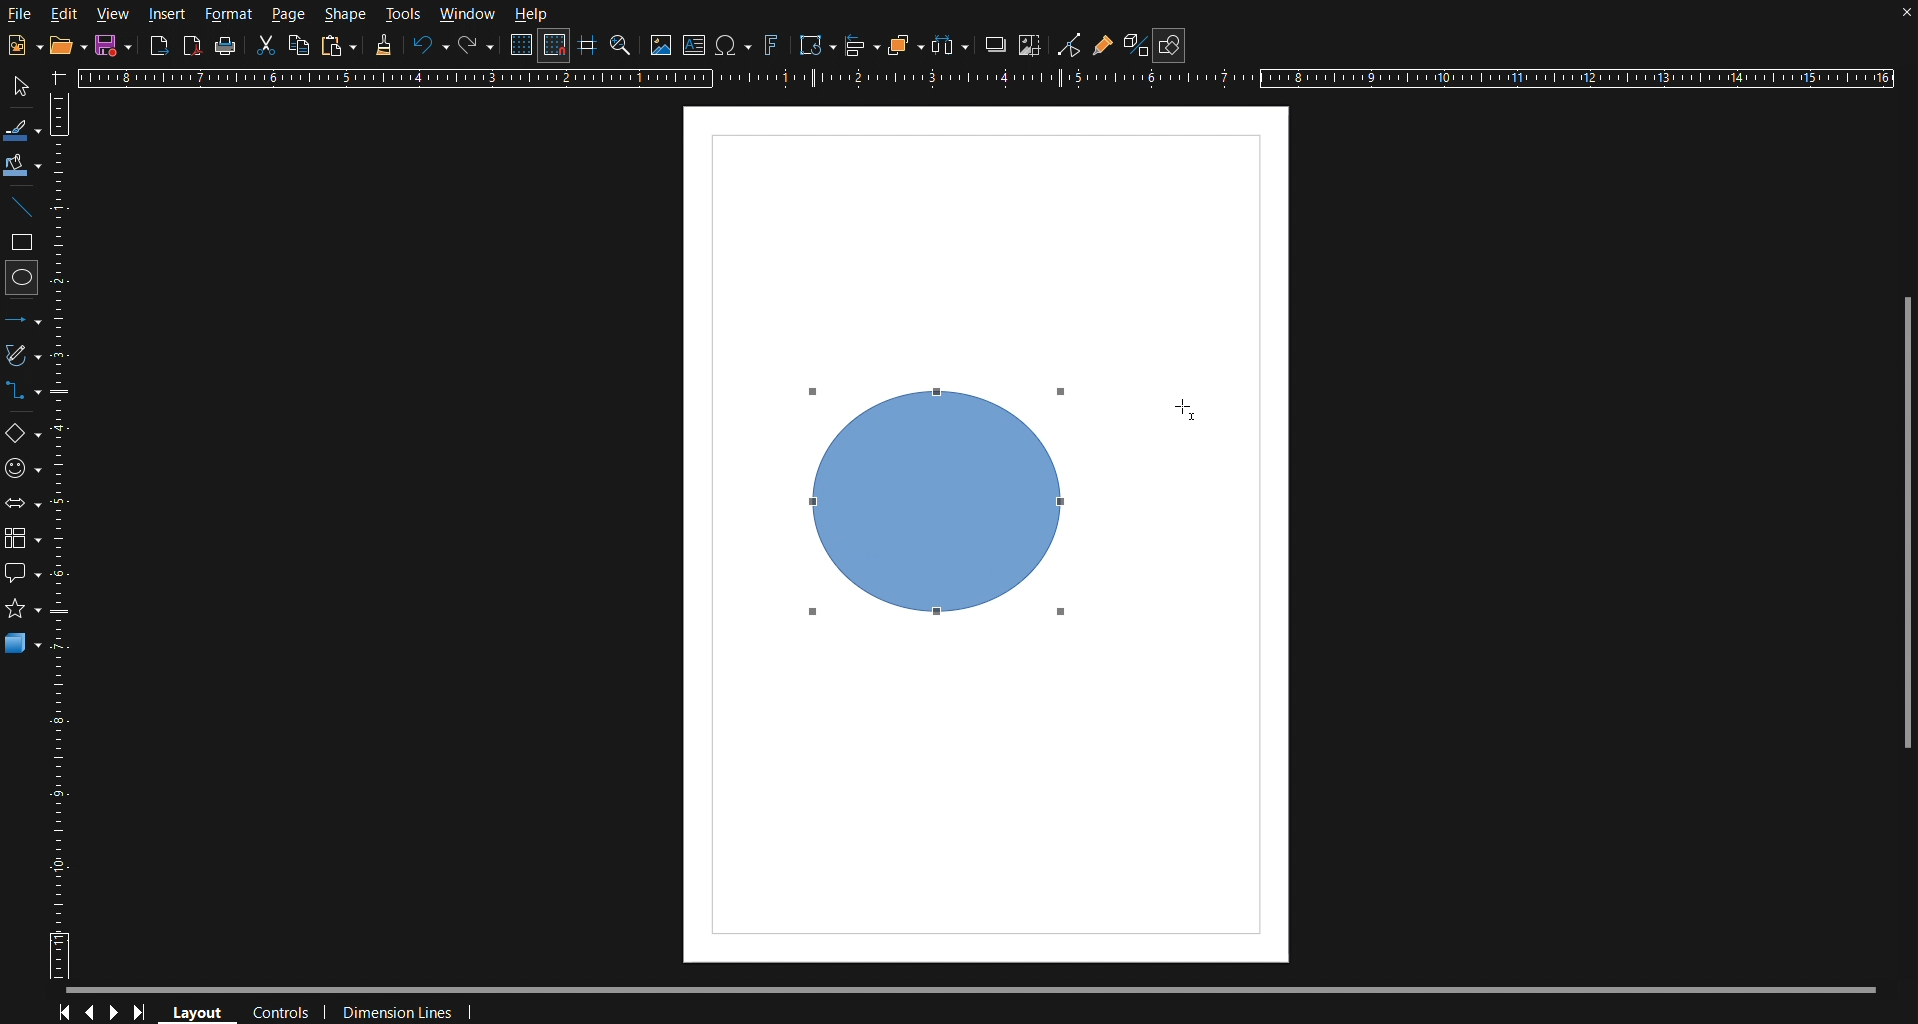 This screenshot has height=1024, width=1918. What do you see at coordinates (112, 14) in the screenshot?
I see `View` at bounding box center [112, 14].